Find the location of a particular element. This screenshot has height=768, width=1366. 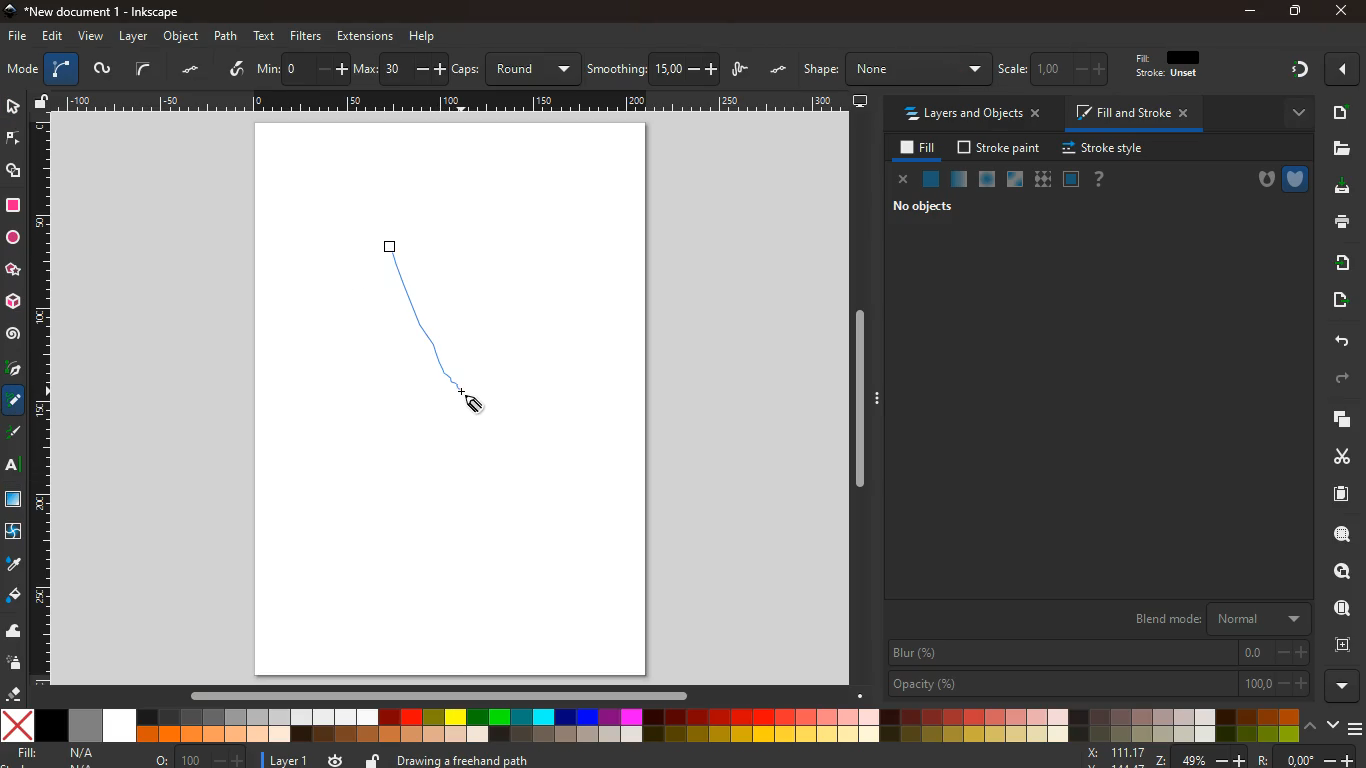

help is located at coordinates (1100, 180).